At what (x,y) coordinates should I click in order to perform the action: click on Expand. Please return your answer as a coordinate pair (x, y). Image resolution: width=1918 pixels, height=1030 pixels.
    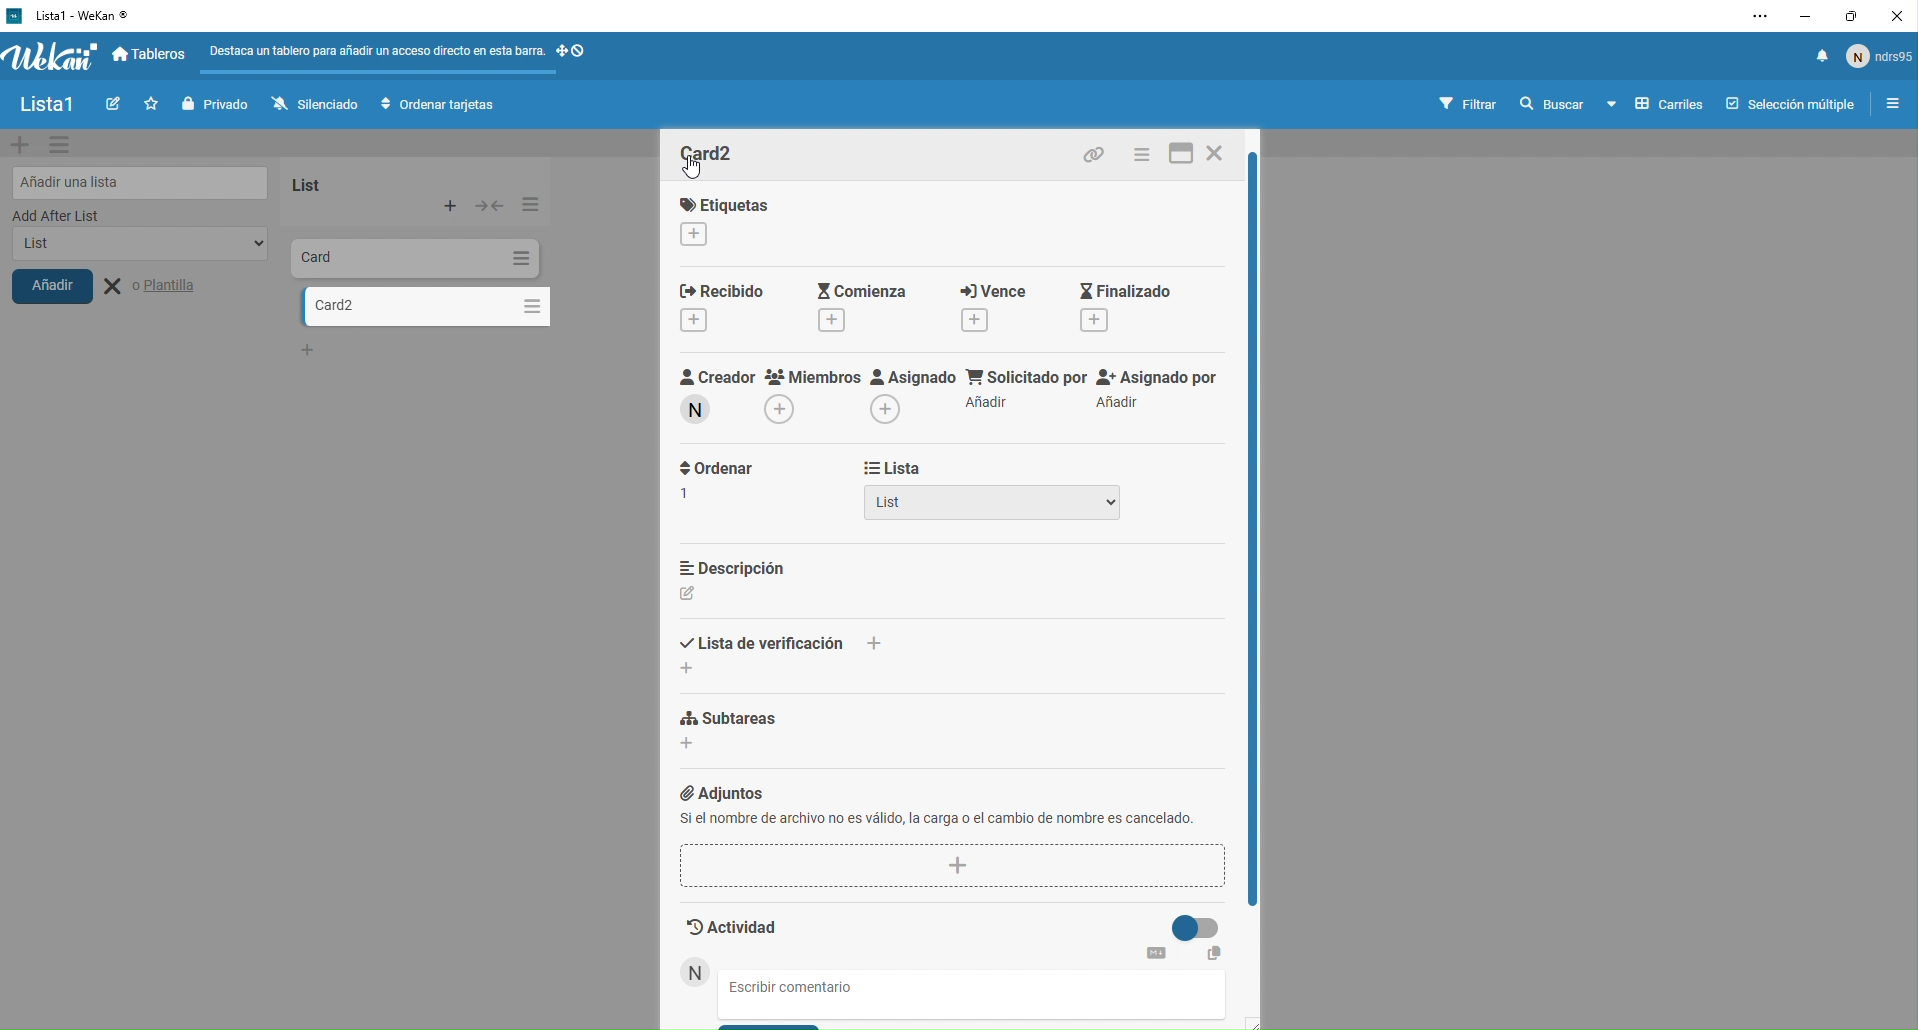
    Looking at the image, I should click on (490, 205).